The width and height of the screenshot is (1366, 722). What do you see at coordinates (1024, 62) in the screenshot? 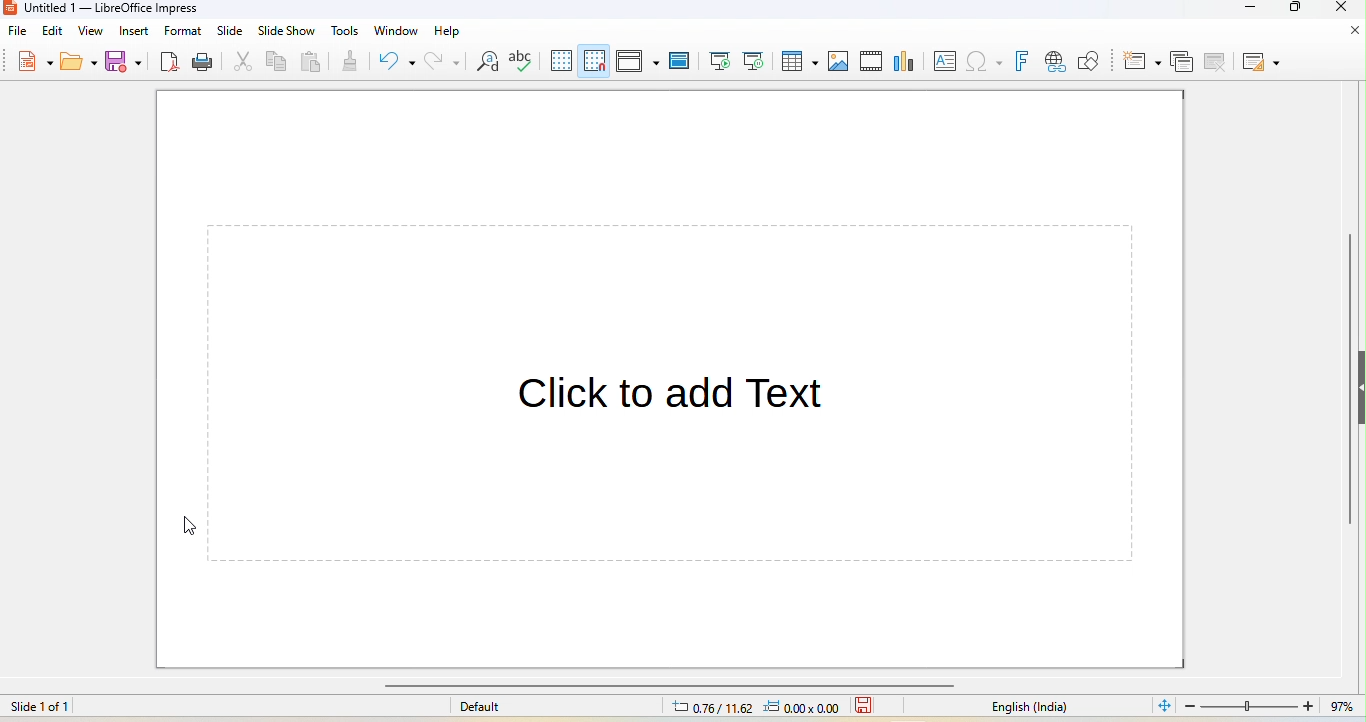
I see `fontwork text` at bounding box center [1024, 62].